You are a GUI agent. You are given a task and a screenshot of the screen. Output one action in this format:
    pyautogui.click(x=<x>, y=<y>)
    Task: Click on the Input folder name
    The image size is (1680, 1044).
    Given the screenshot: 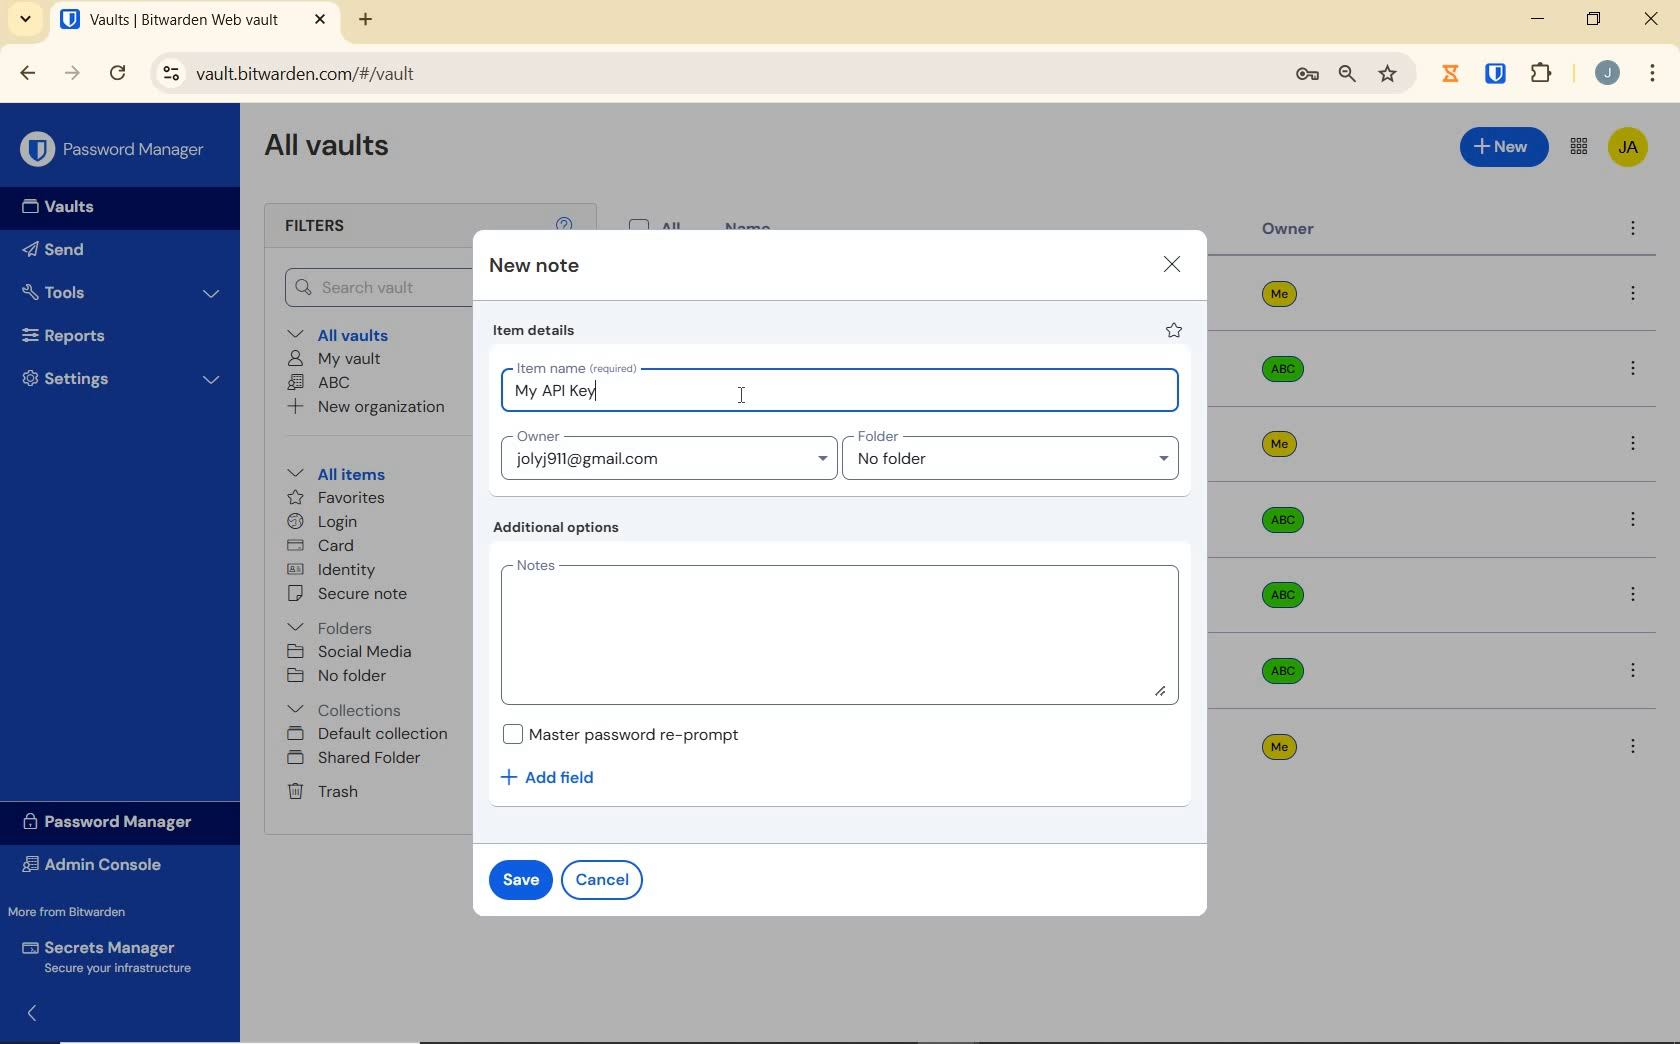 What is the action you would take?
    pyautogui.click(x=1015, y=456)
    